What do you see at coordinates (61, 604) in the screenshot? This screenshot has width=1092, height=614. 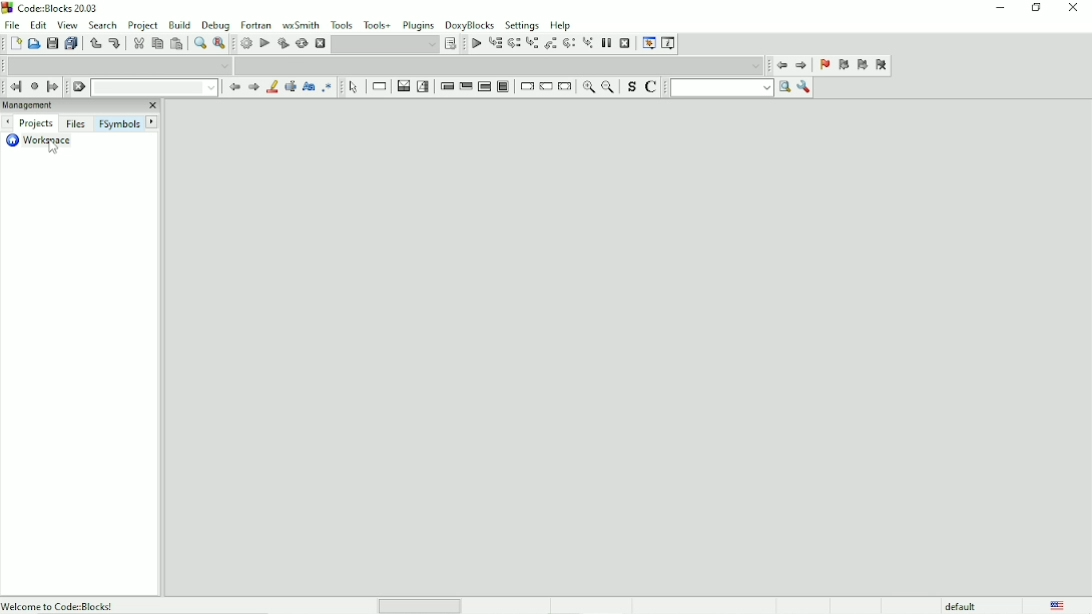 I see `Welcome to code::blocks` at bounding box center [61, 604].